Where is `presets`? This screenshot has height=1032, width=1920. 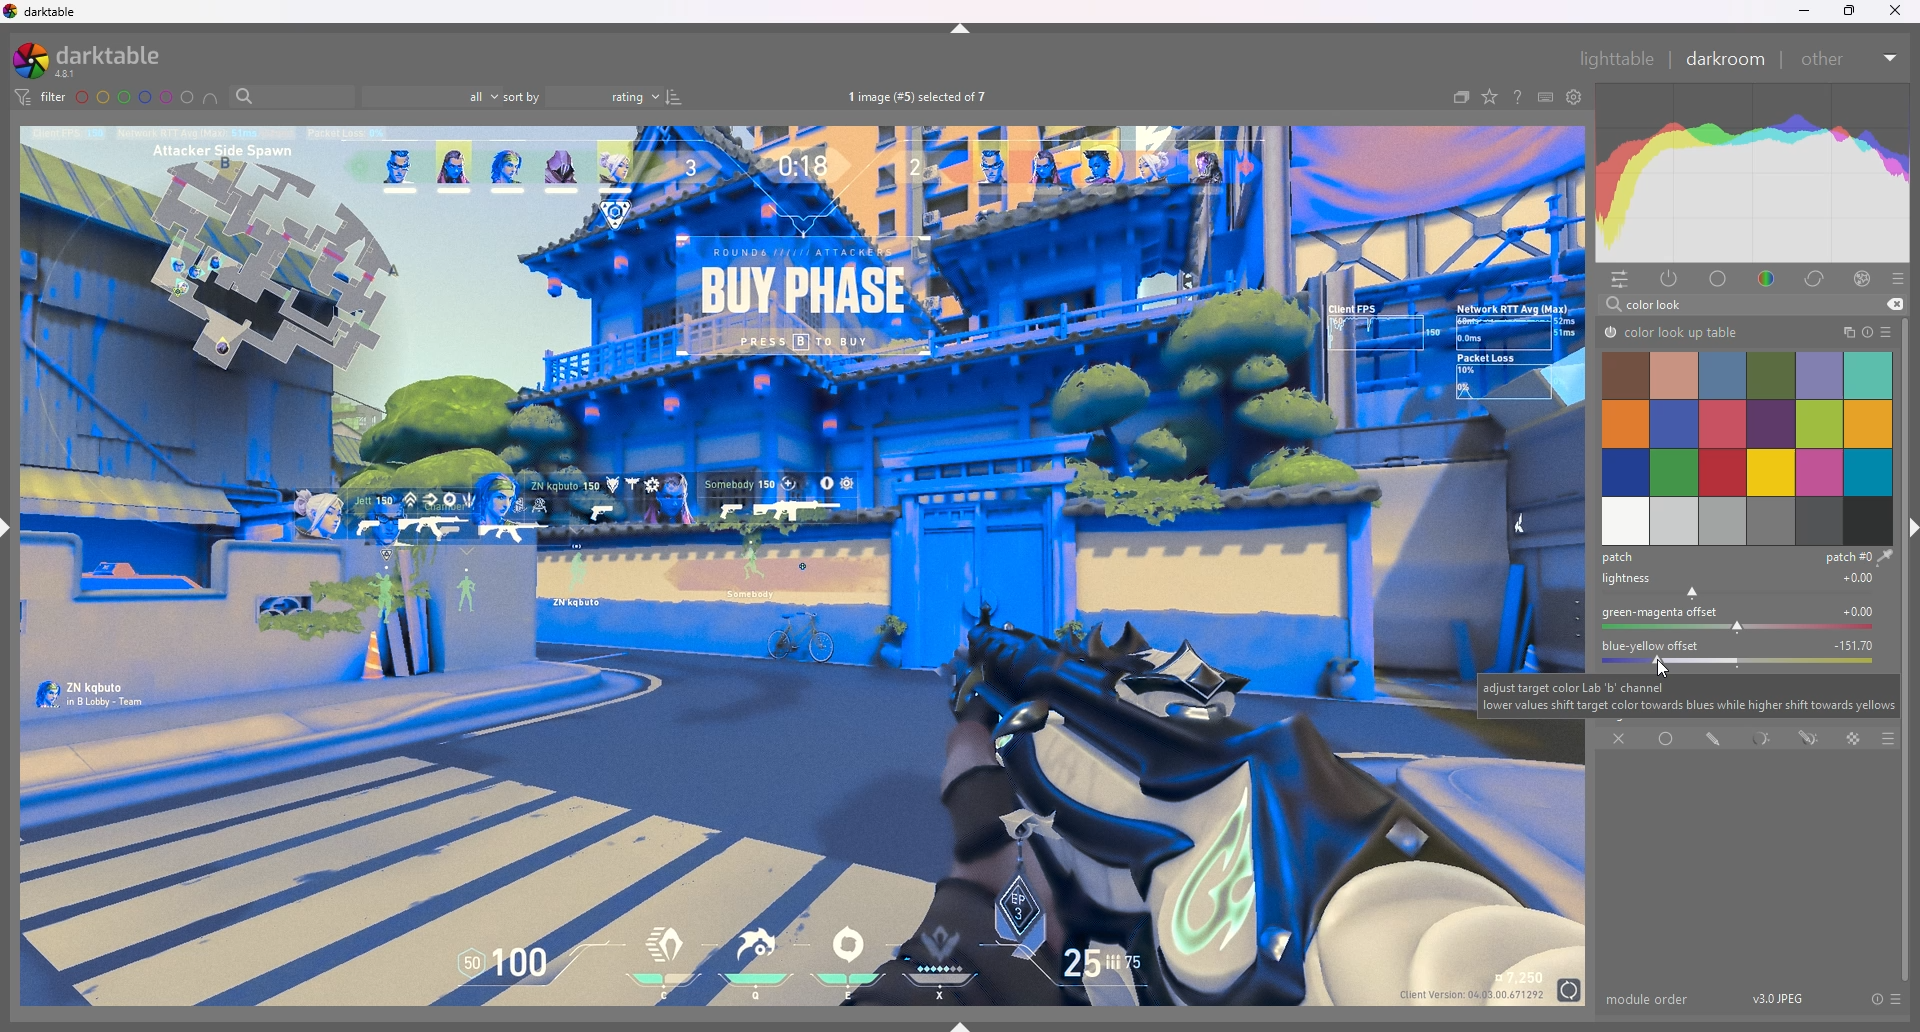 presets is located at coordinates (1889, 331).